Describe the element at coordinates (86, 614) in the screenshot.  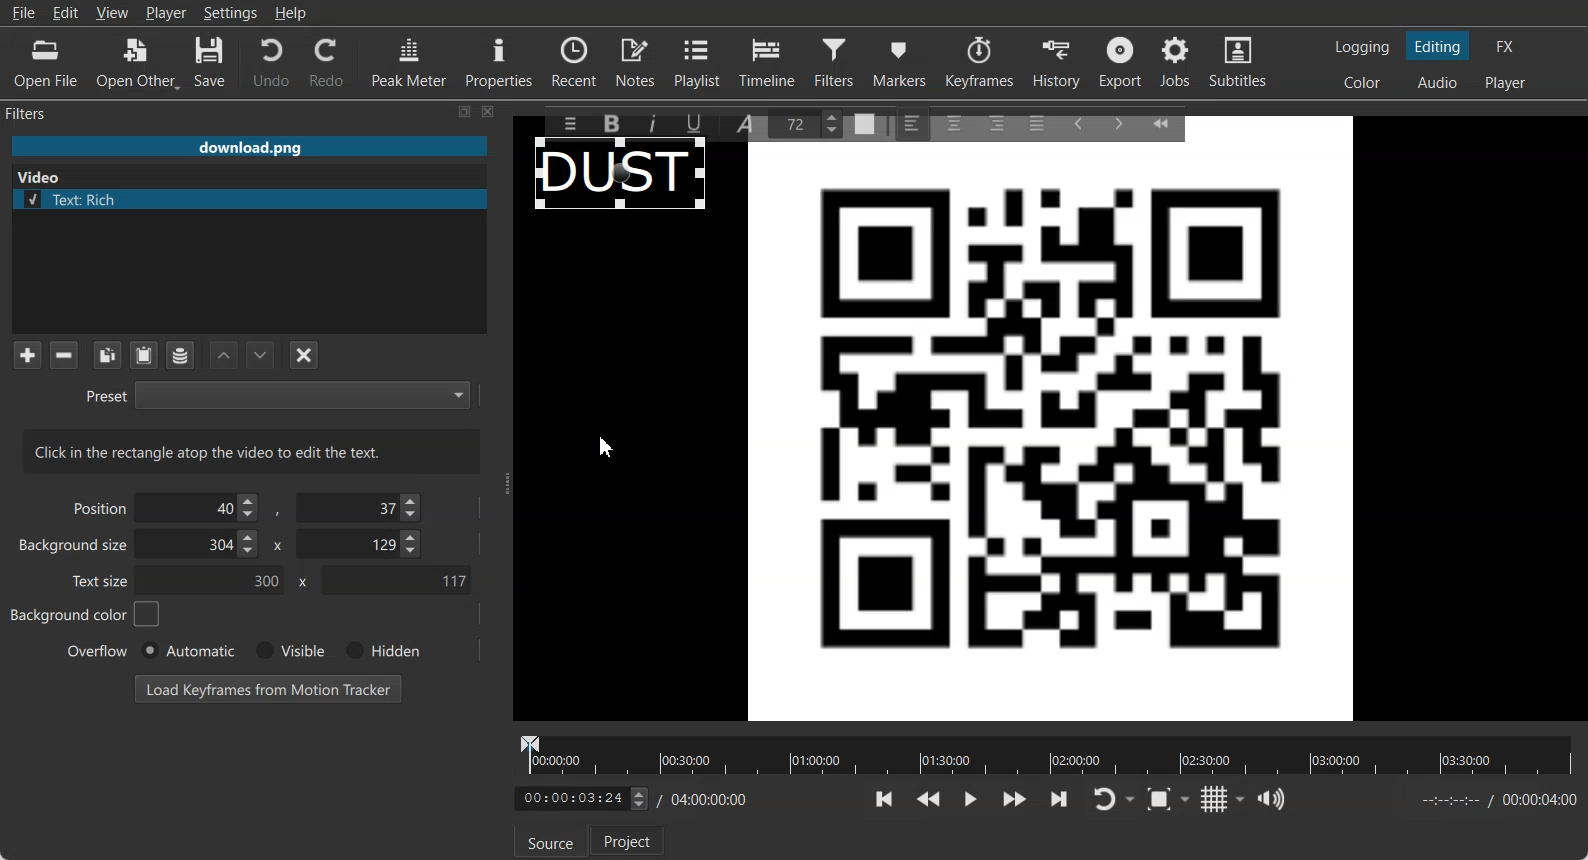
I see `Background color` at that location.